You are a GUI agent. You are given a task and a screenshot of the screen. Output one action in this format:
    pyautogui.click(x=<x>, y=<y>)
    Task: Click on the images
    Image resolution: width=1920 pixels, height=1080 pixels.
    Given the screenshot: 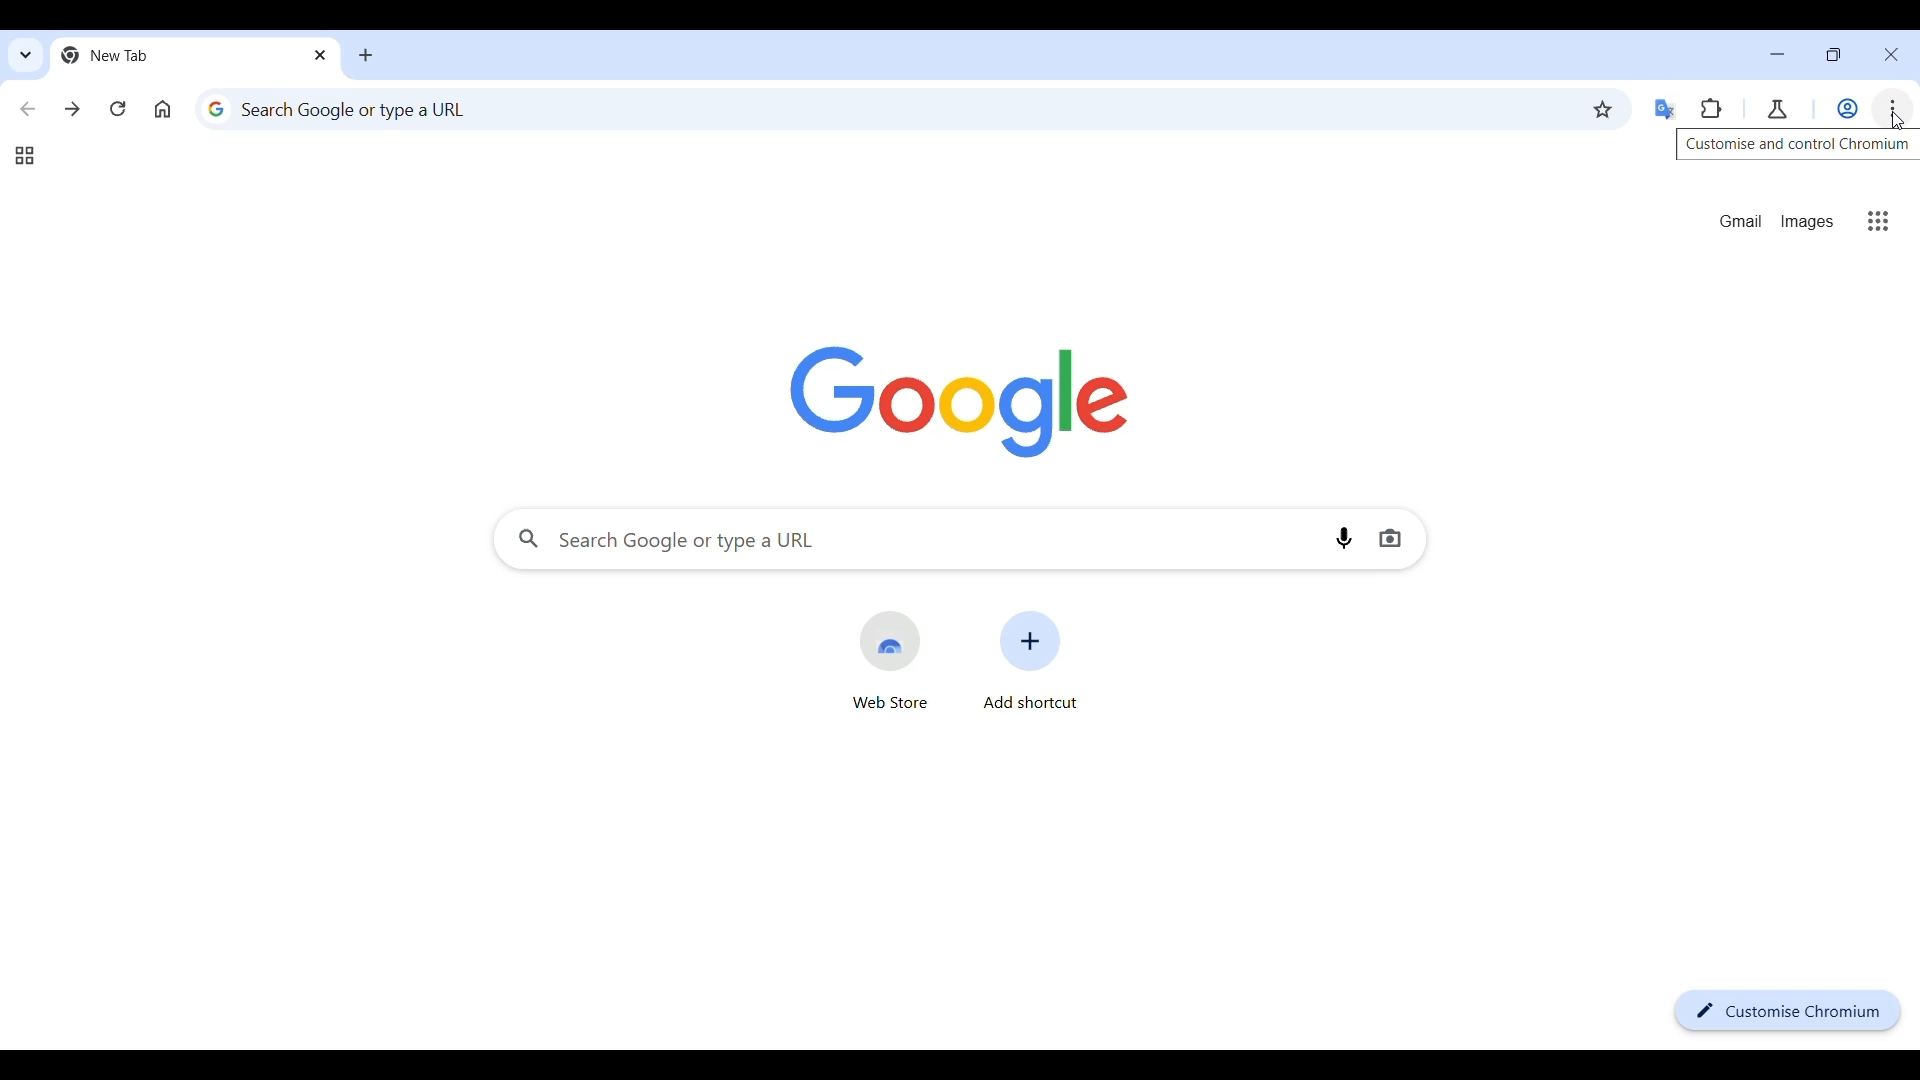 What is the action you would take?
    pyautogui.click(x=1807, y=222)
    